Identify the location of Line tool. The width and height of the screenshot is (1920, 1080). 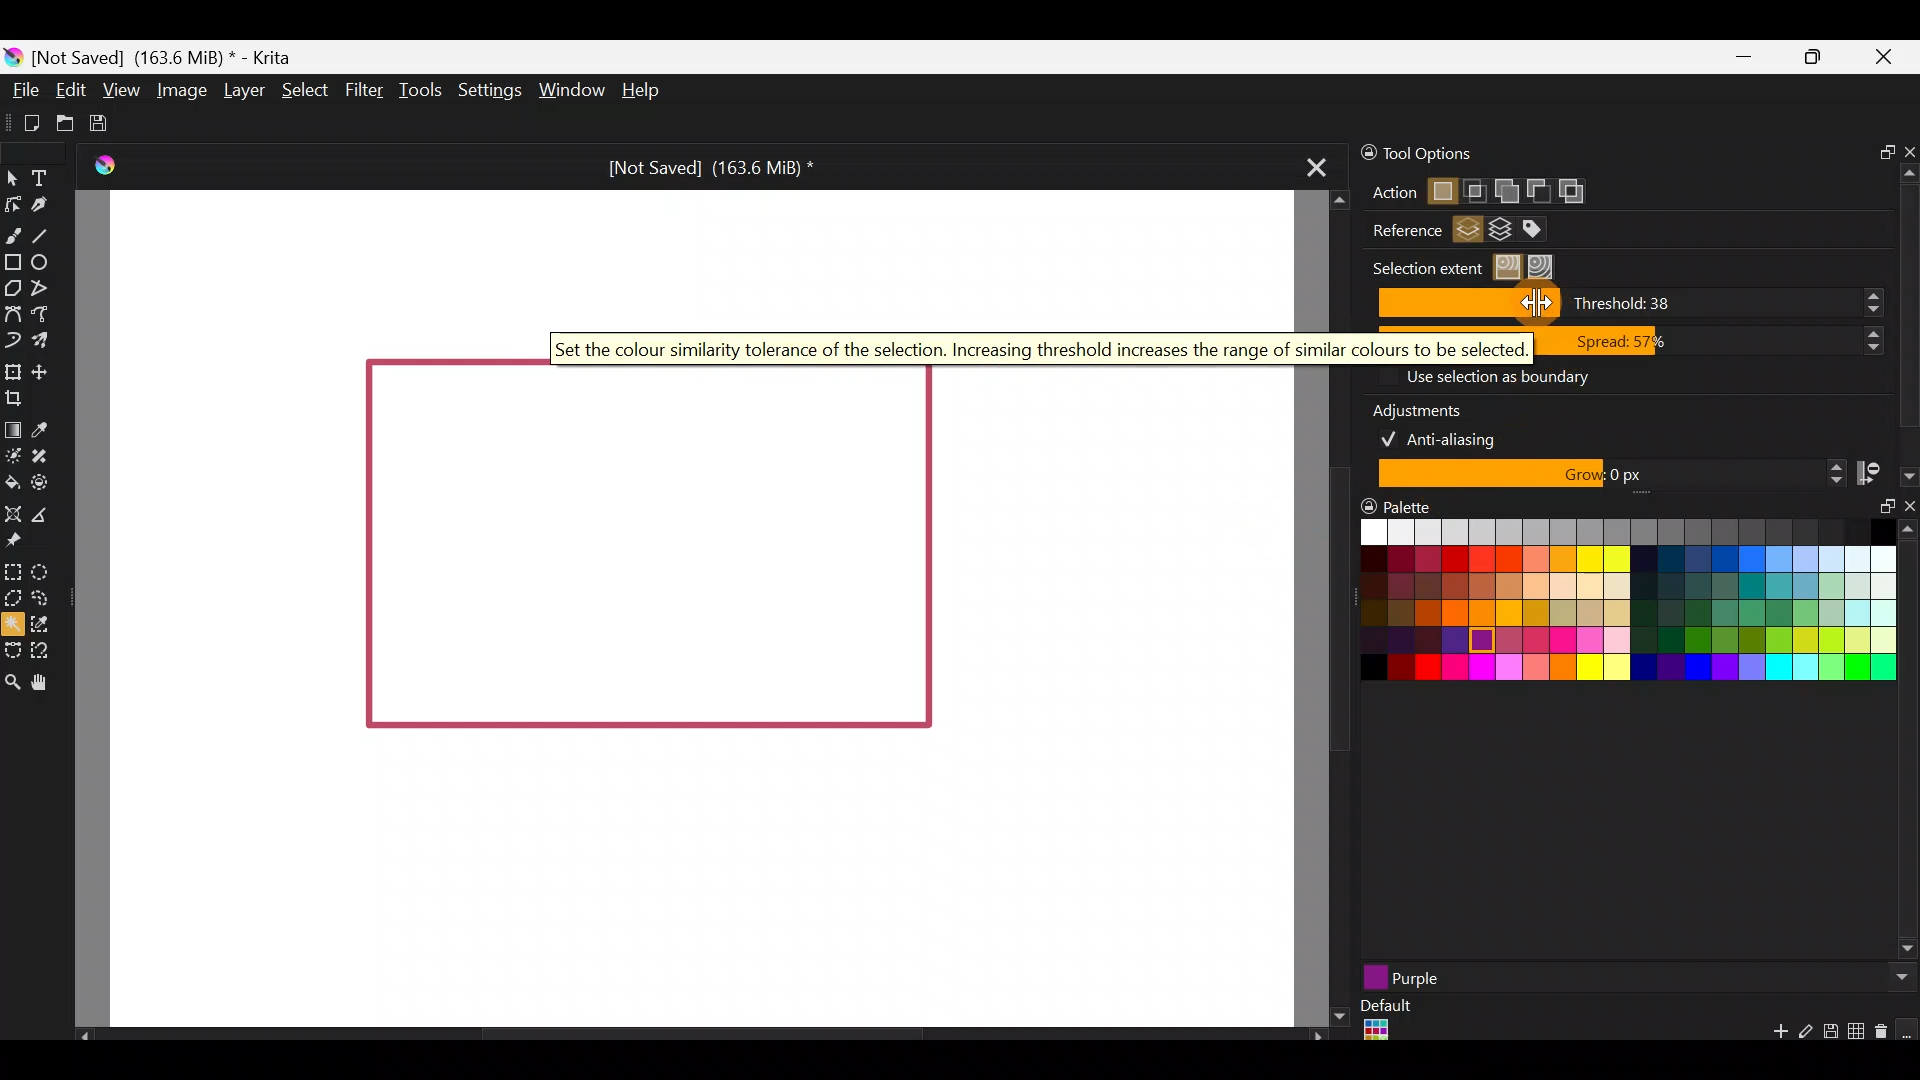
(48, 230).